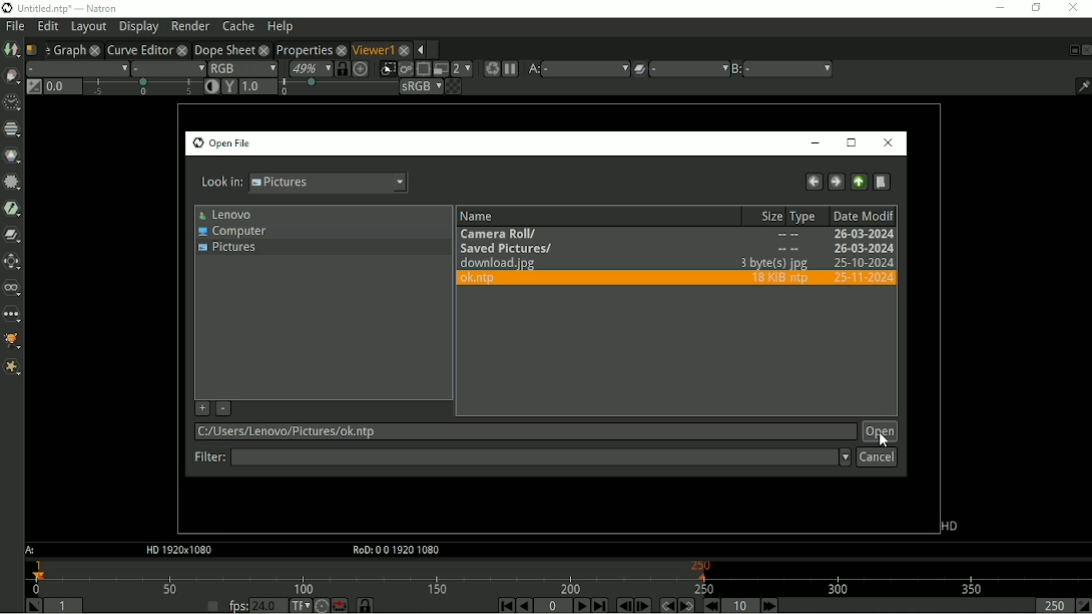  What do you see at coordinates (863, 215) in the screenshot?
I see `Date Modified` at bounding box center [863, 215].